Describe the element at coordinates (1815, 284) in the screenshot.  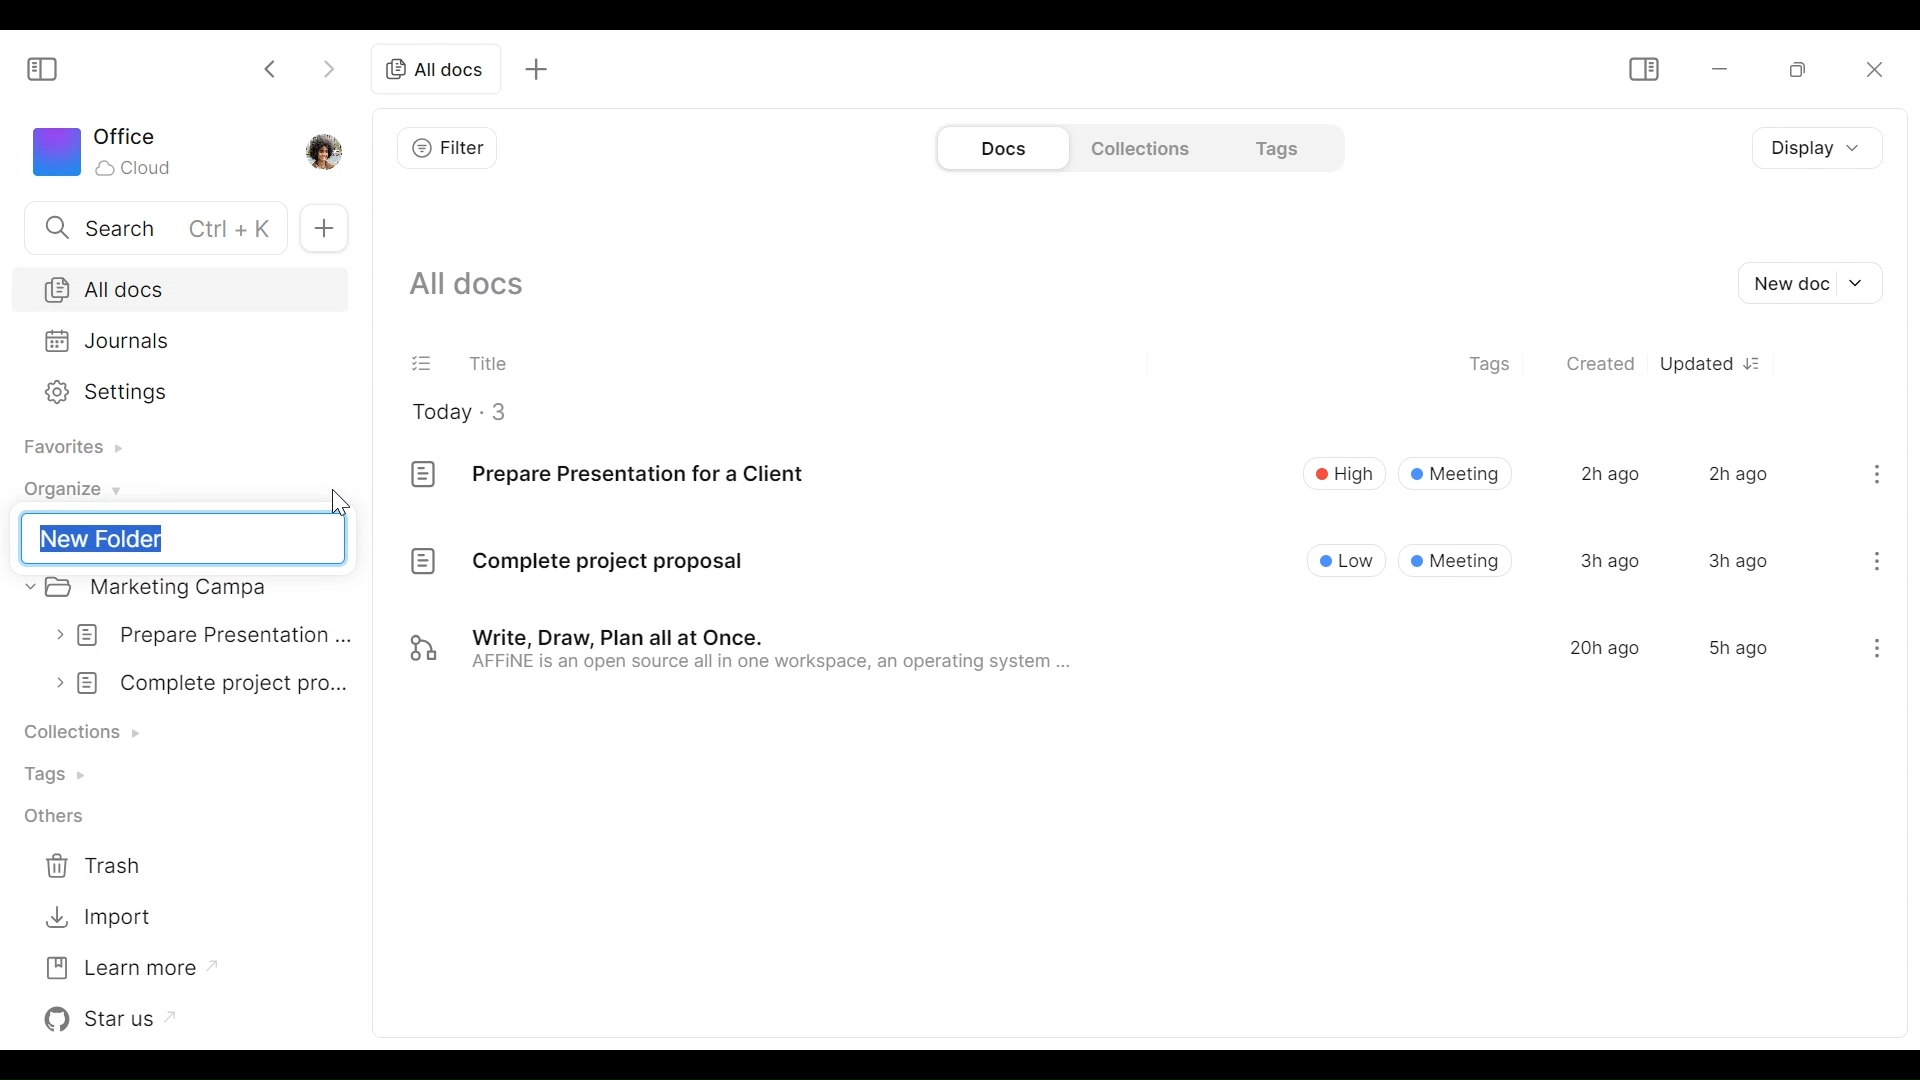
I see `New document` at that location.